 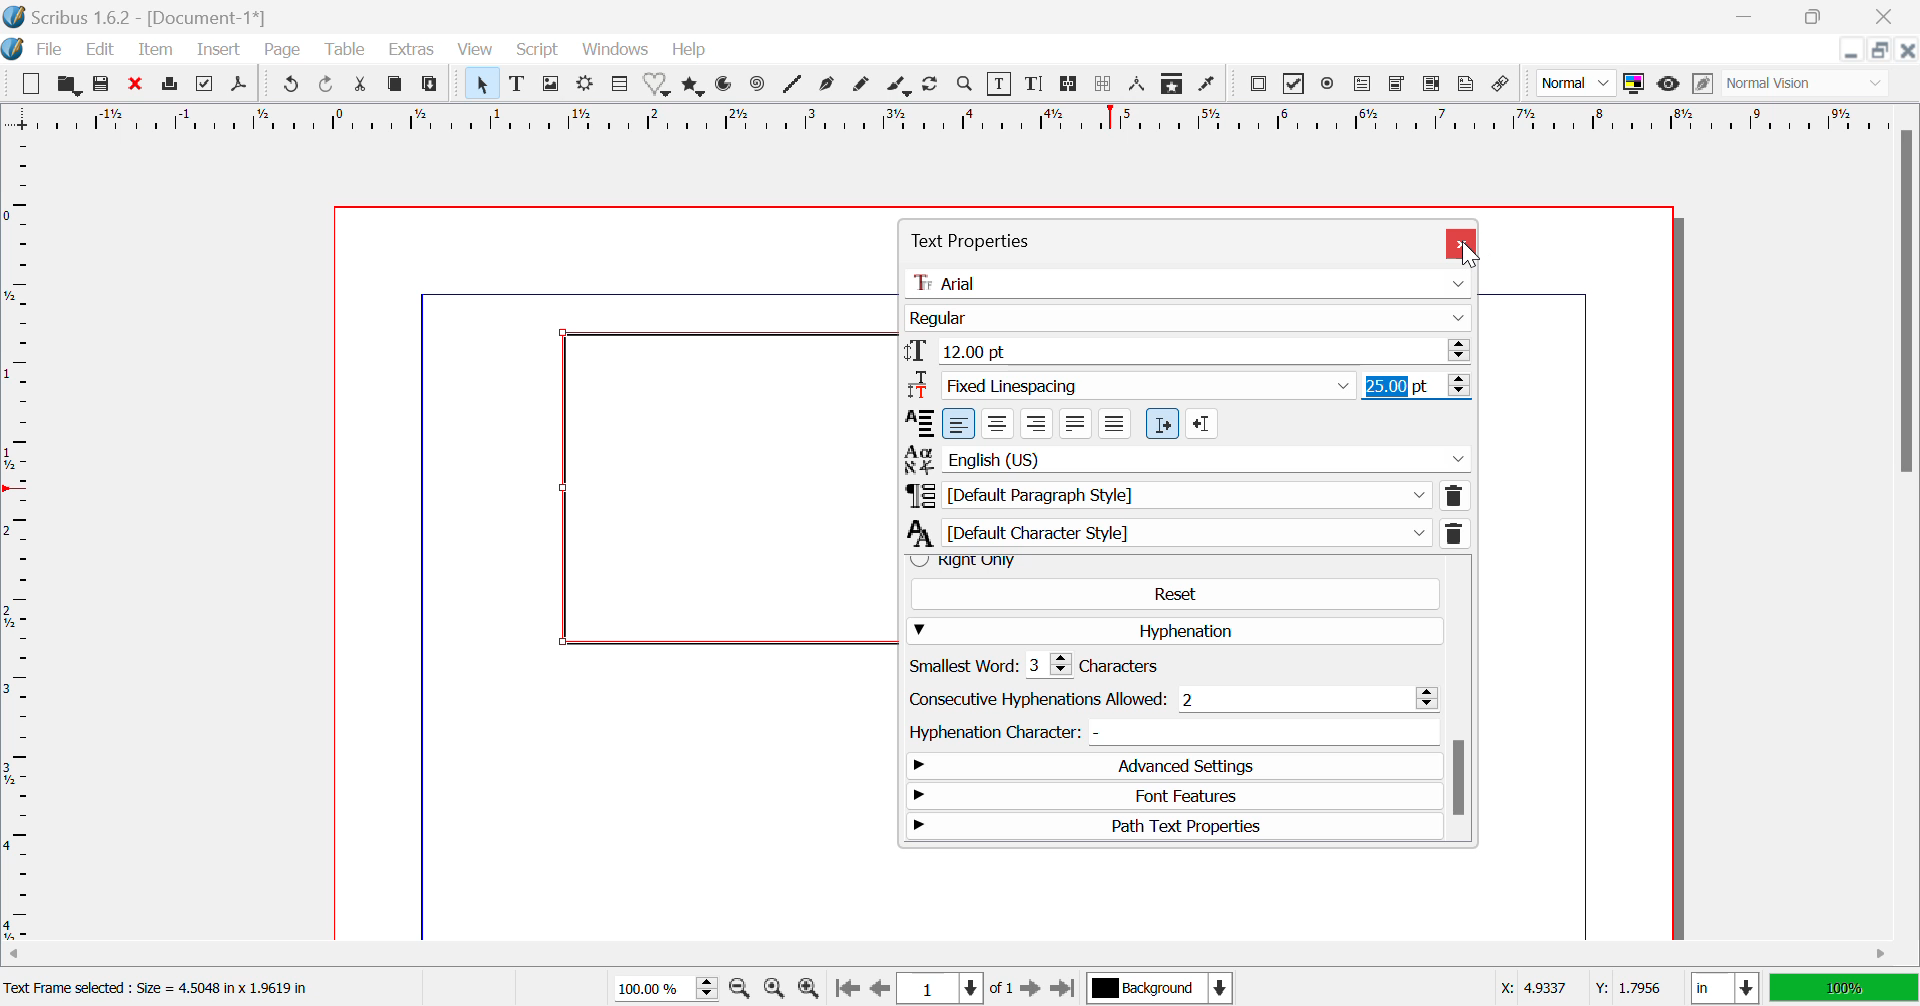 I want to click on Right align, so click(x=1036, y=423).